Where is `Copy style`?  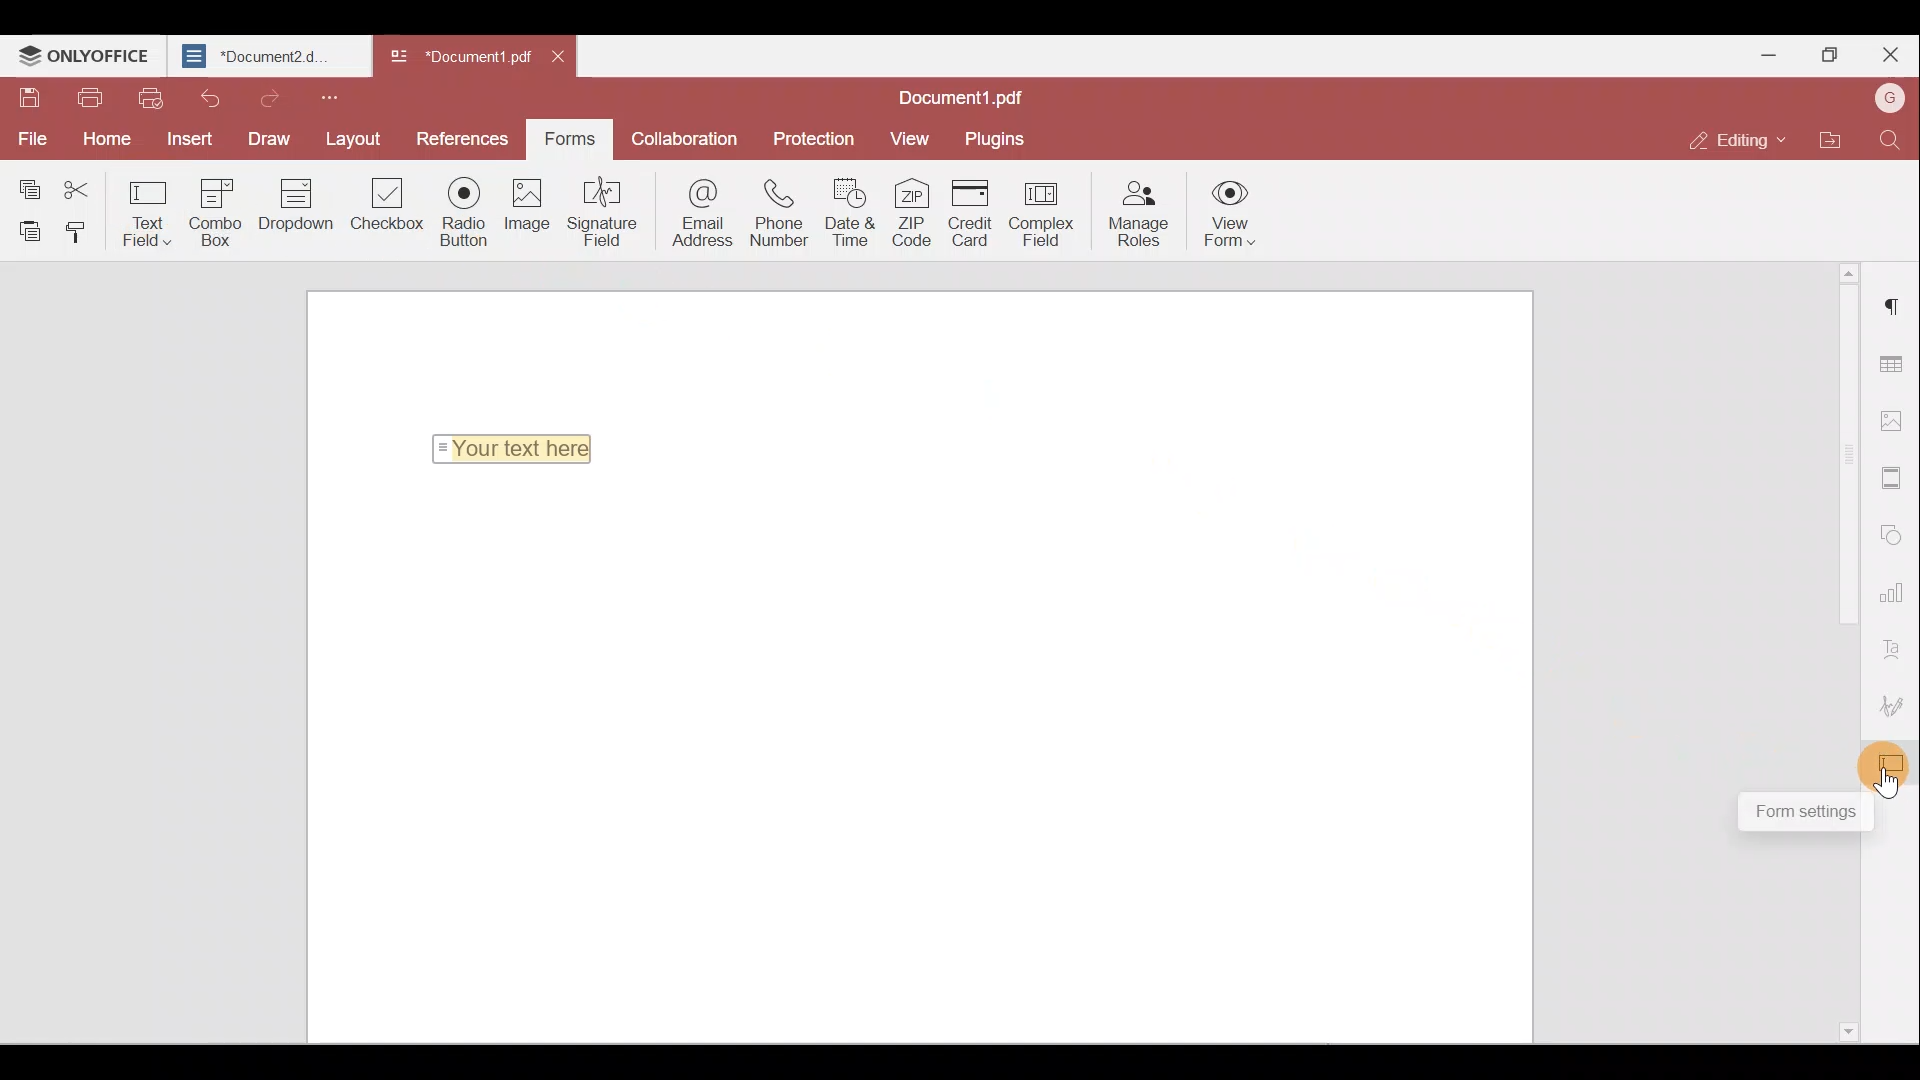
Copy style is located at coordinates (78, 235).